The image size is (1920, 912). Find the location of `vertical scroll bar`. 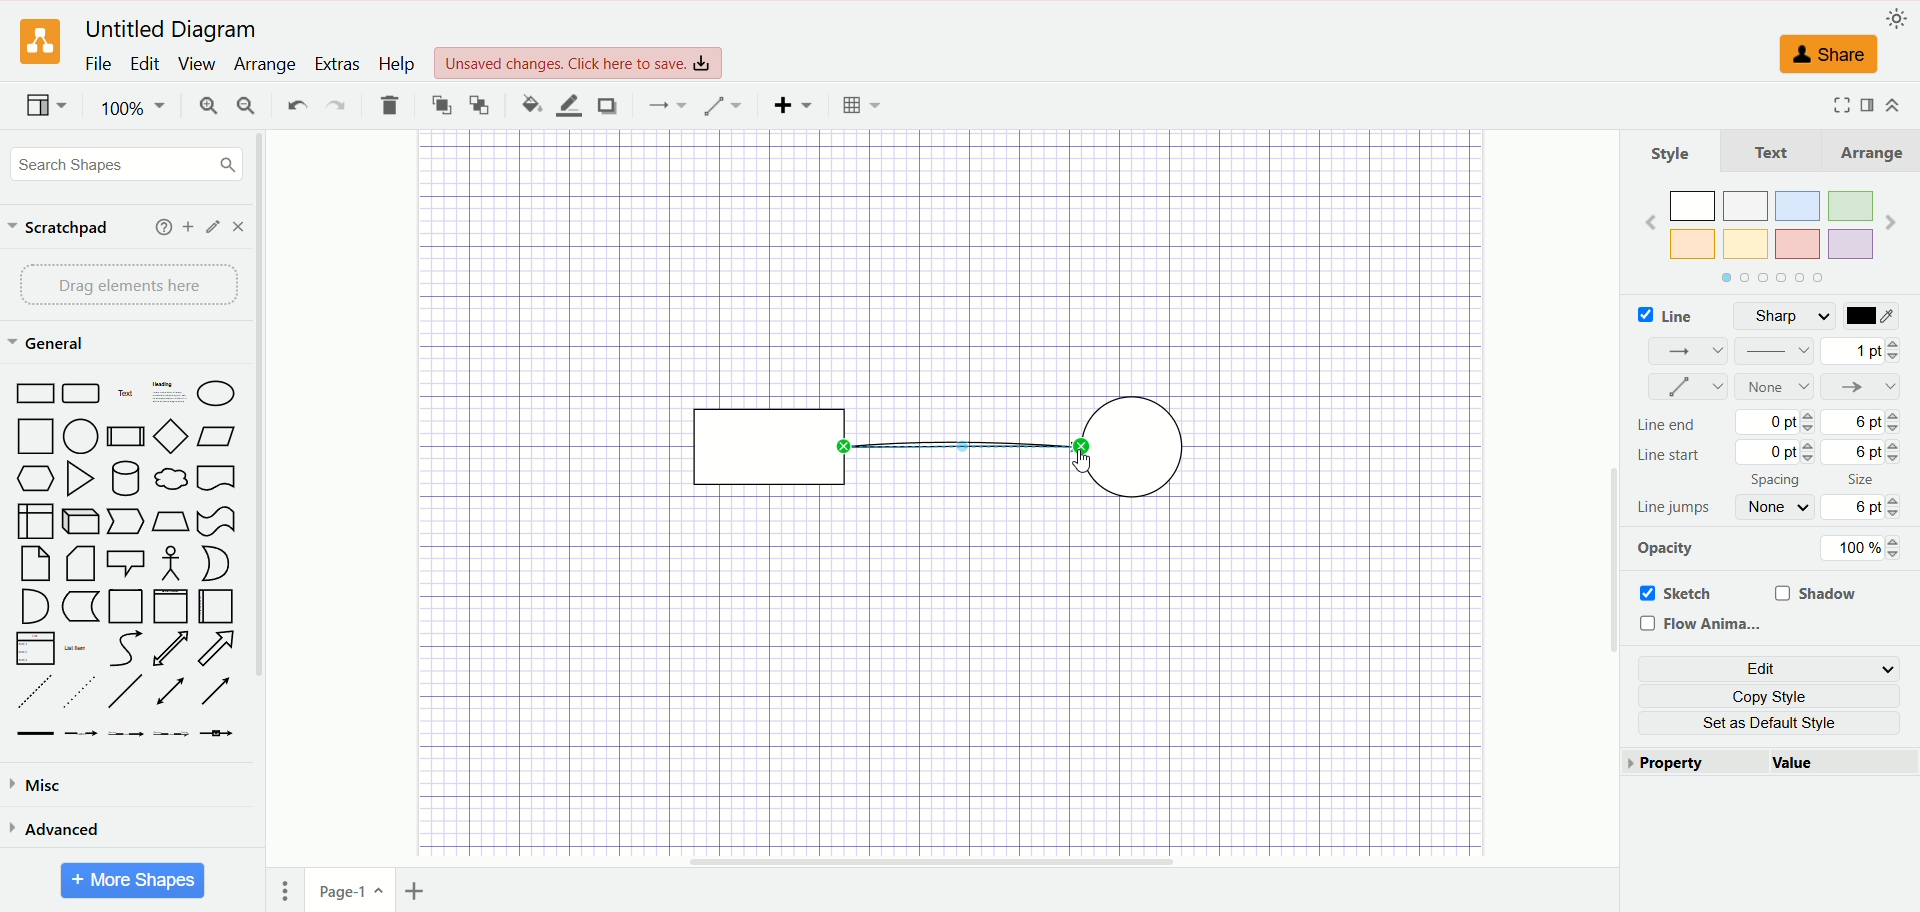

vertical scroll bar is located at coordinates (1613, 490).